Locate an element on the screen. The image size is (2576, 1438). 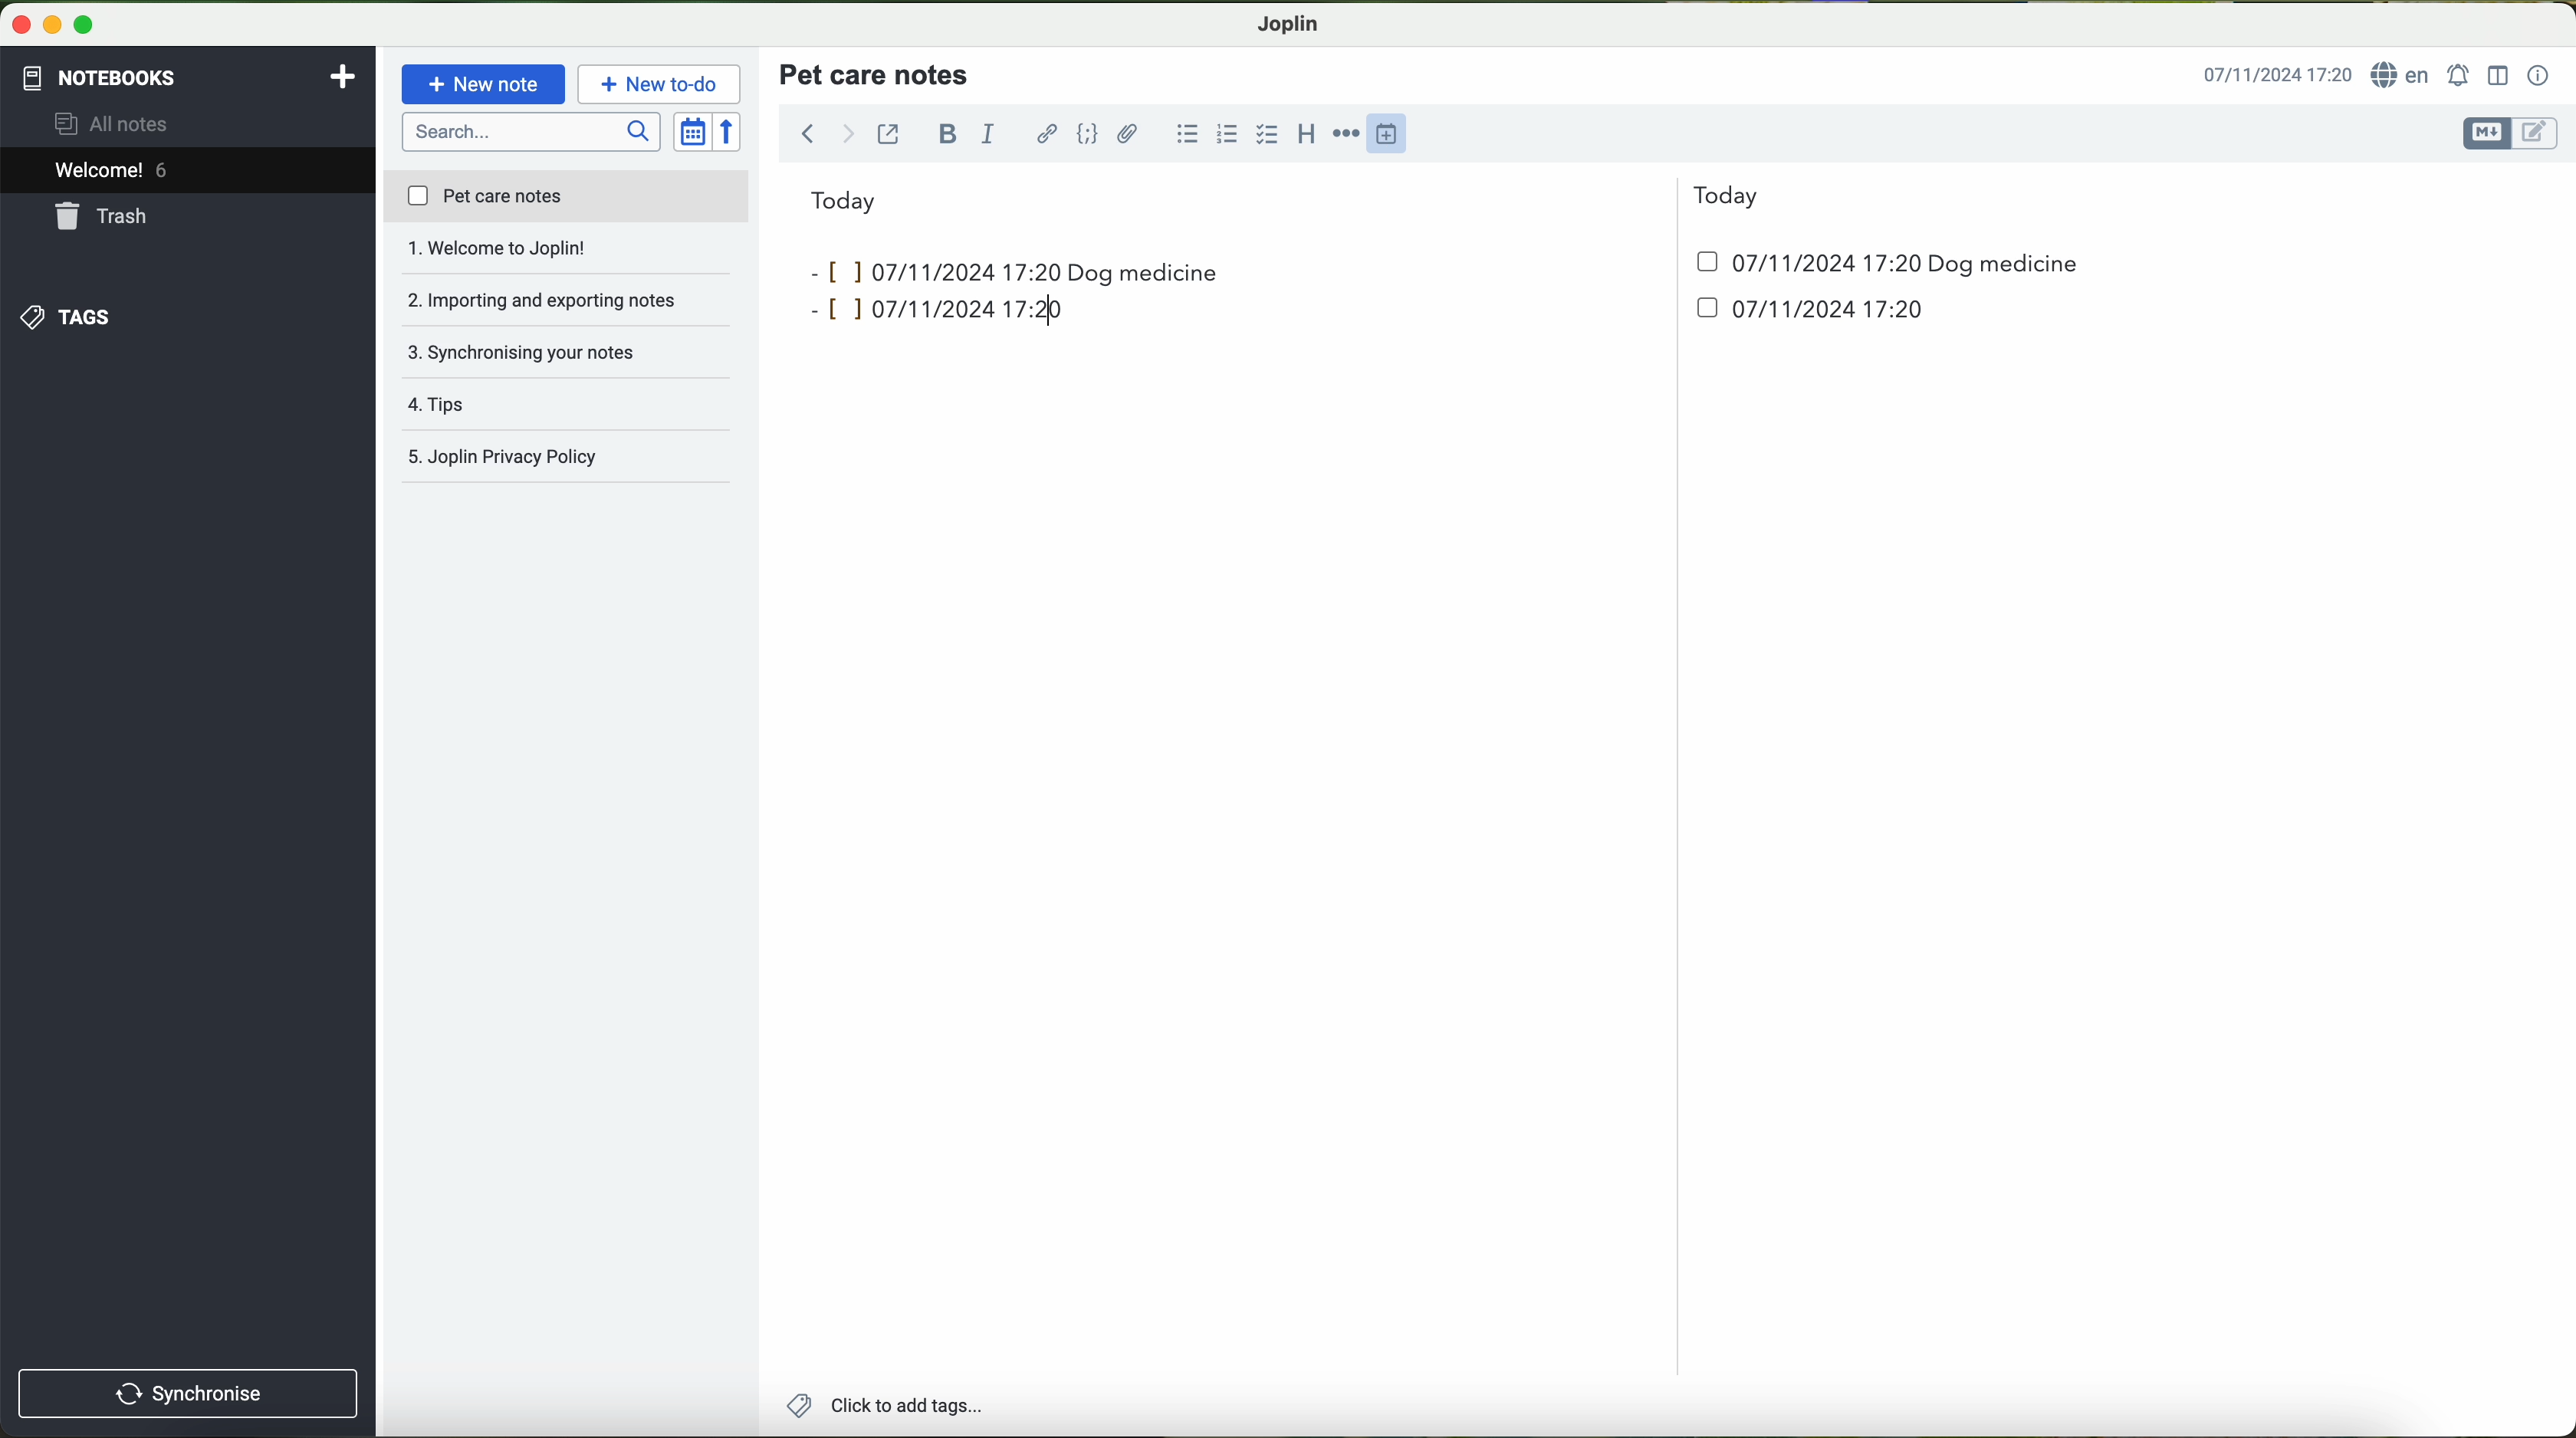
add tags is located at coordinates (884, 1408).